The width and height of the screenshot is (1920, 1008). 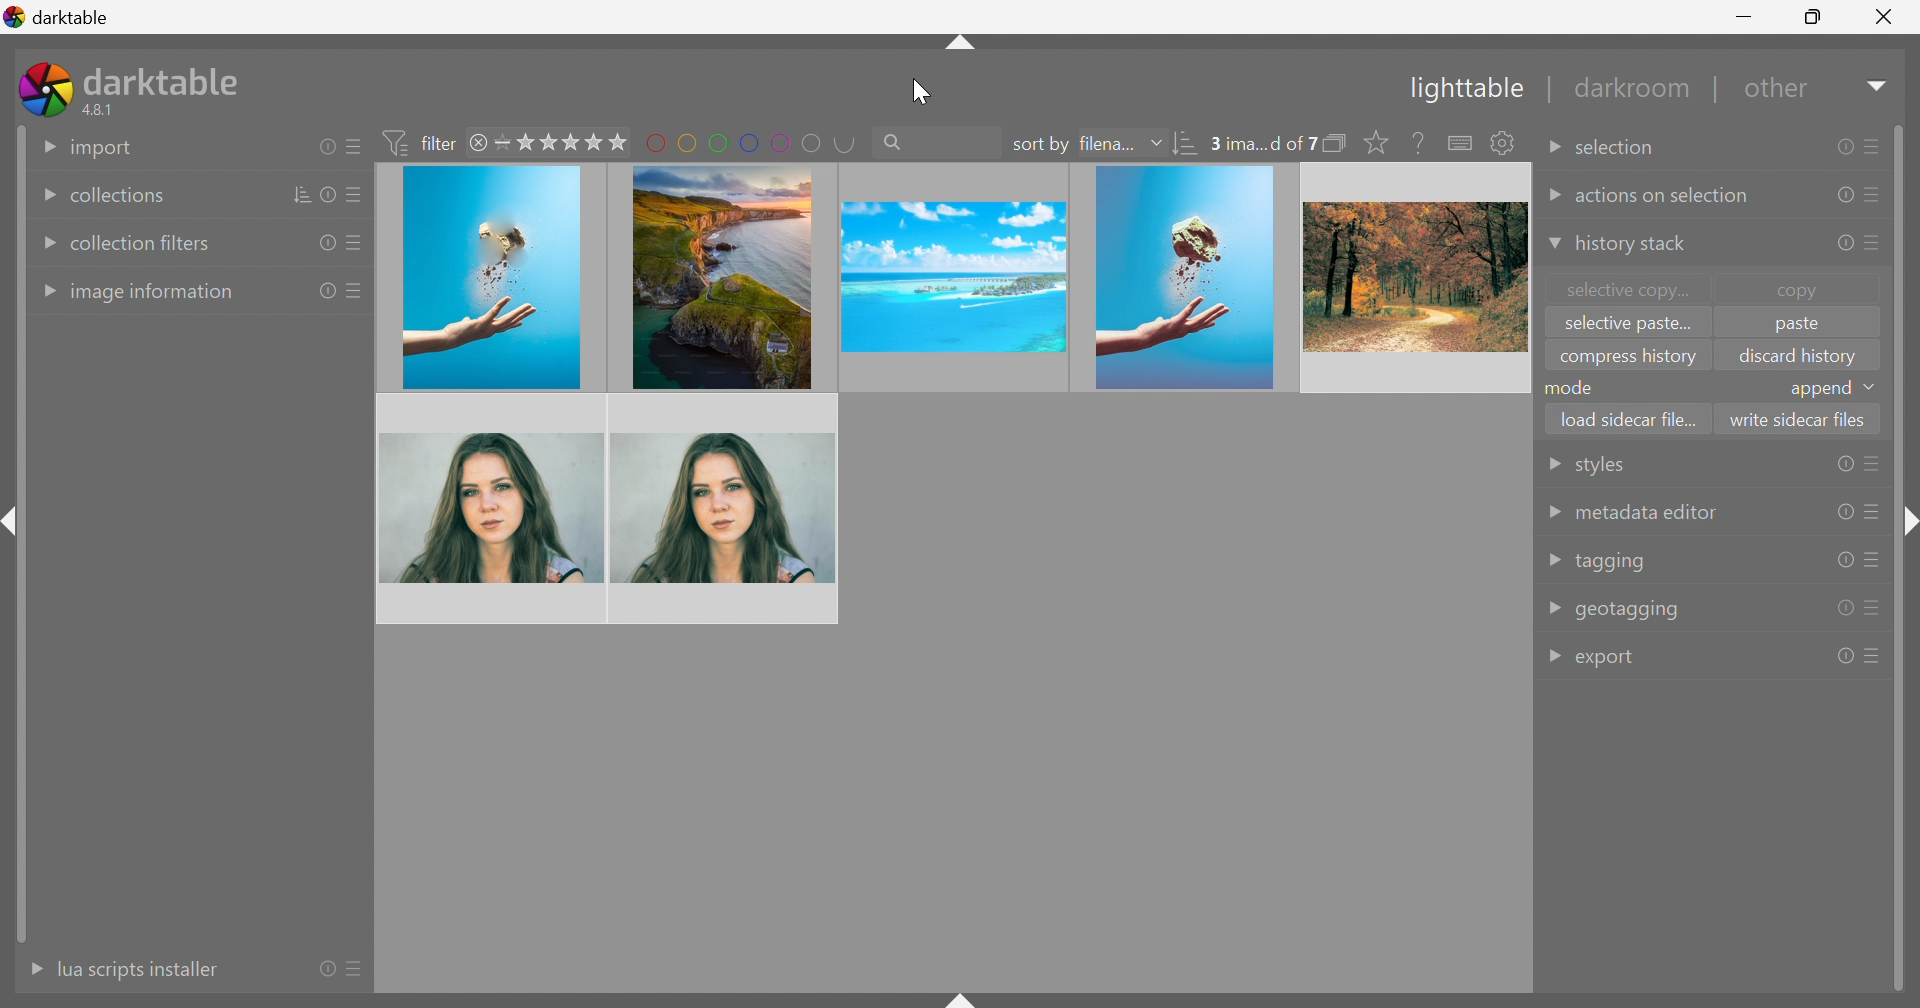 What do you see at coordinates (1612, 563) in the screenshot?
I see `tagging` at bounding box center [1612, 563].